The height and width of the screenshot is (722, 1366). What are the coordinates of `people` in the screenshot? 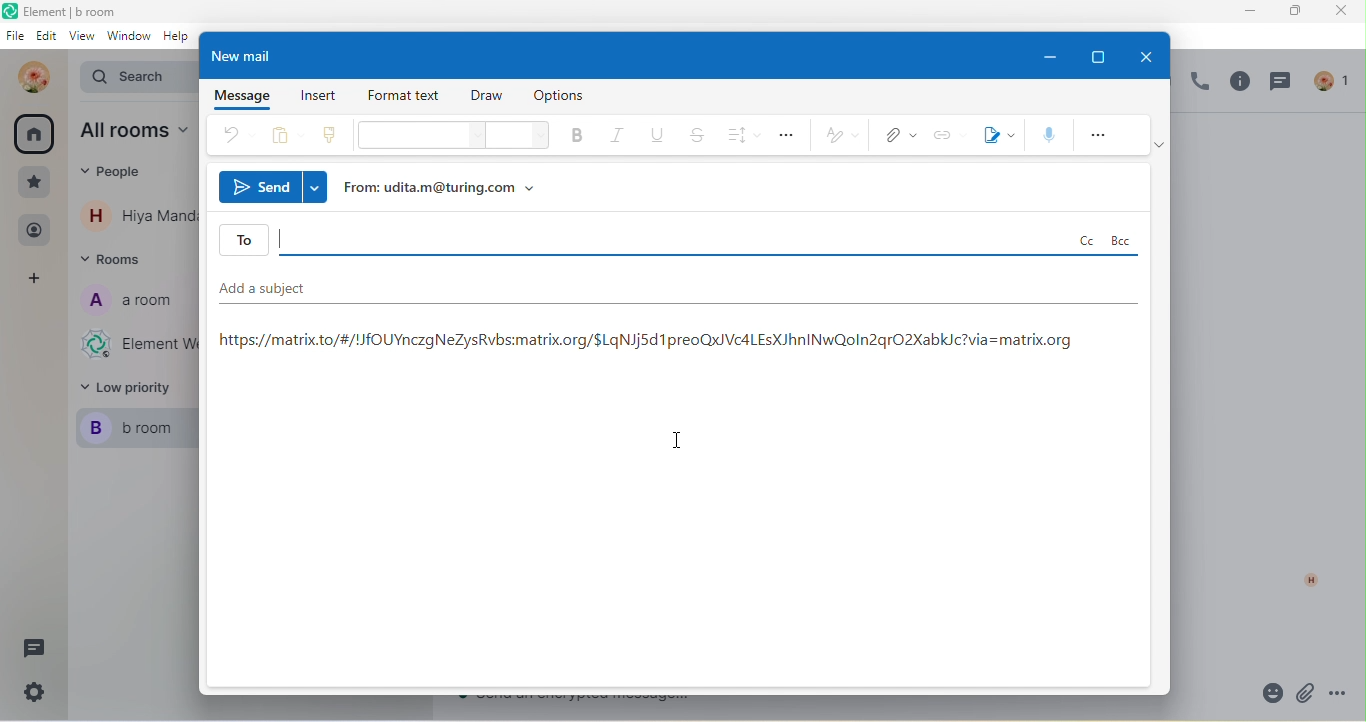 It's located at (34, 231).